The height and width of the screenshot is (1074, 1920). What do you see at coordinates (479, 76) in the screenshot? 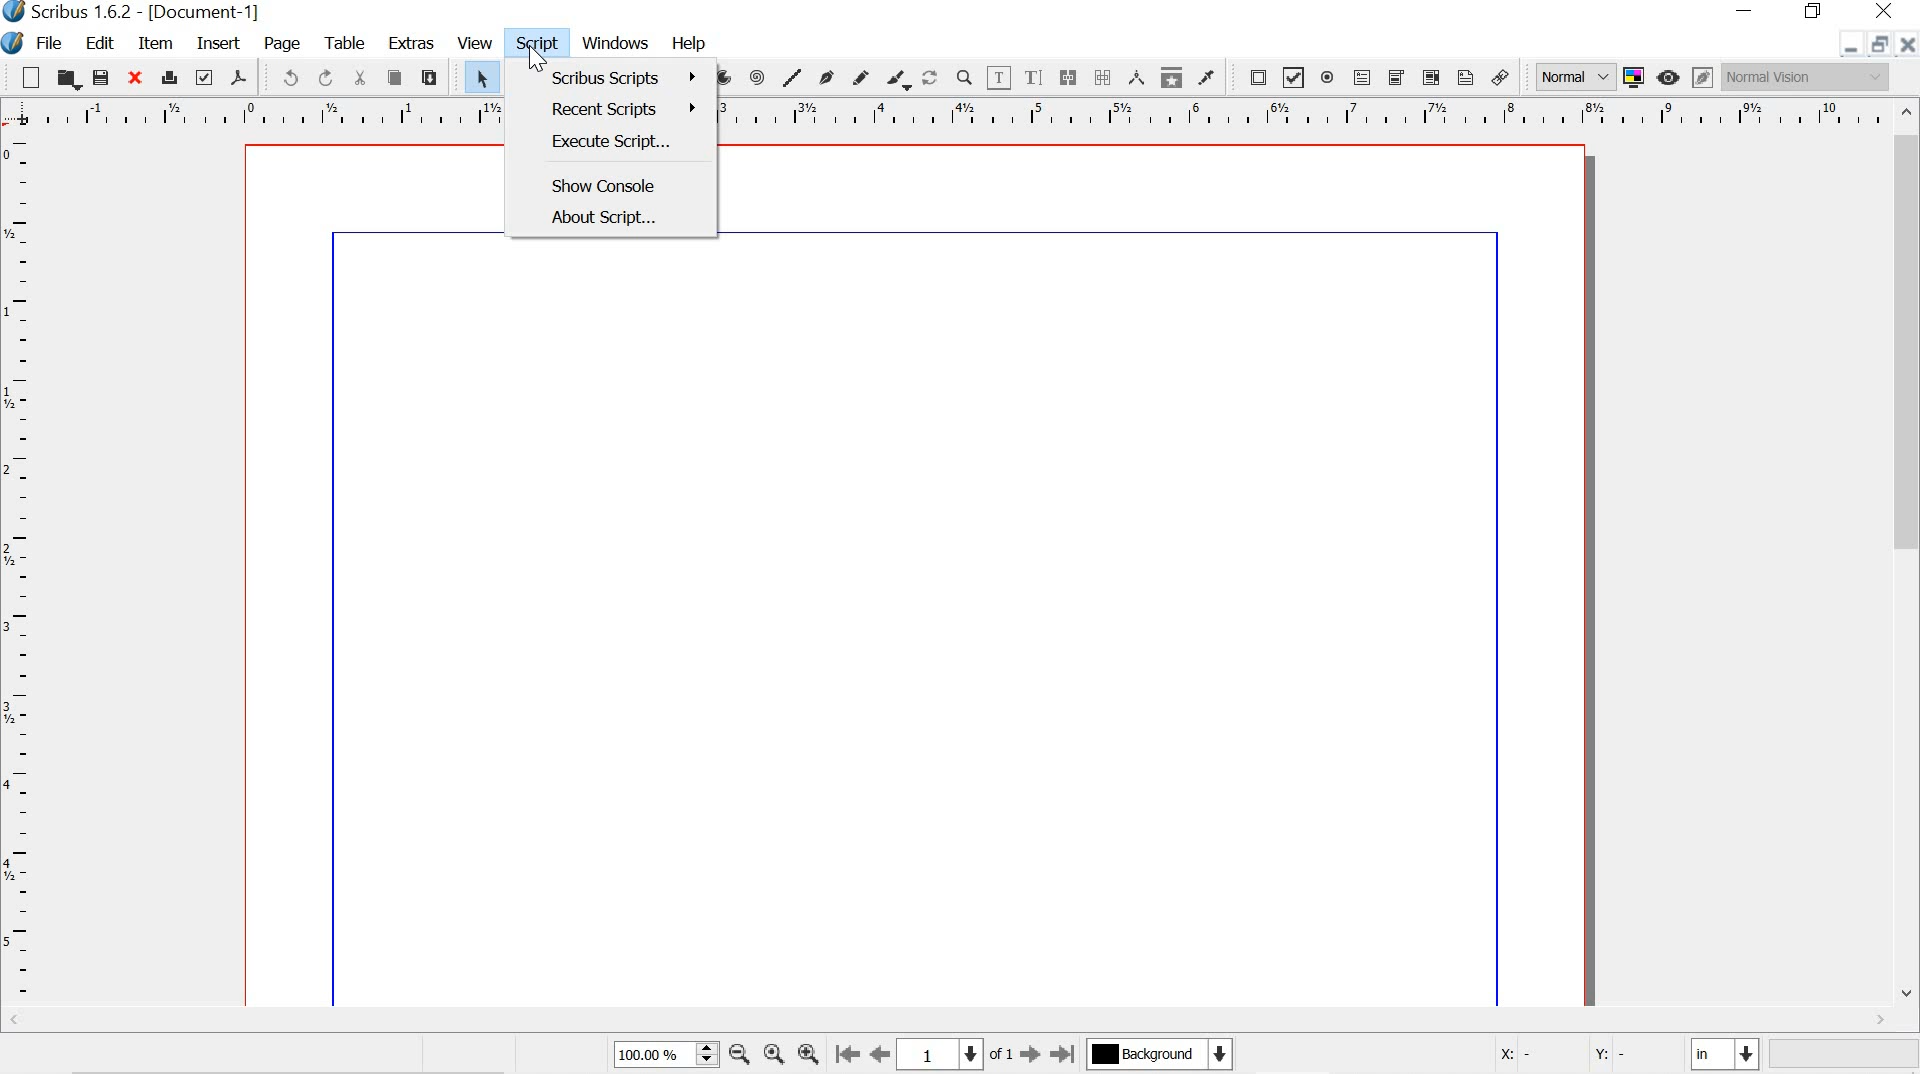
I see `select item` at bounding box center [479, 76].